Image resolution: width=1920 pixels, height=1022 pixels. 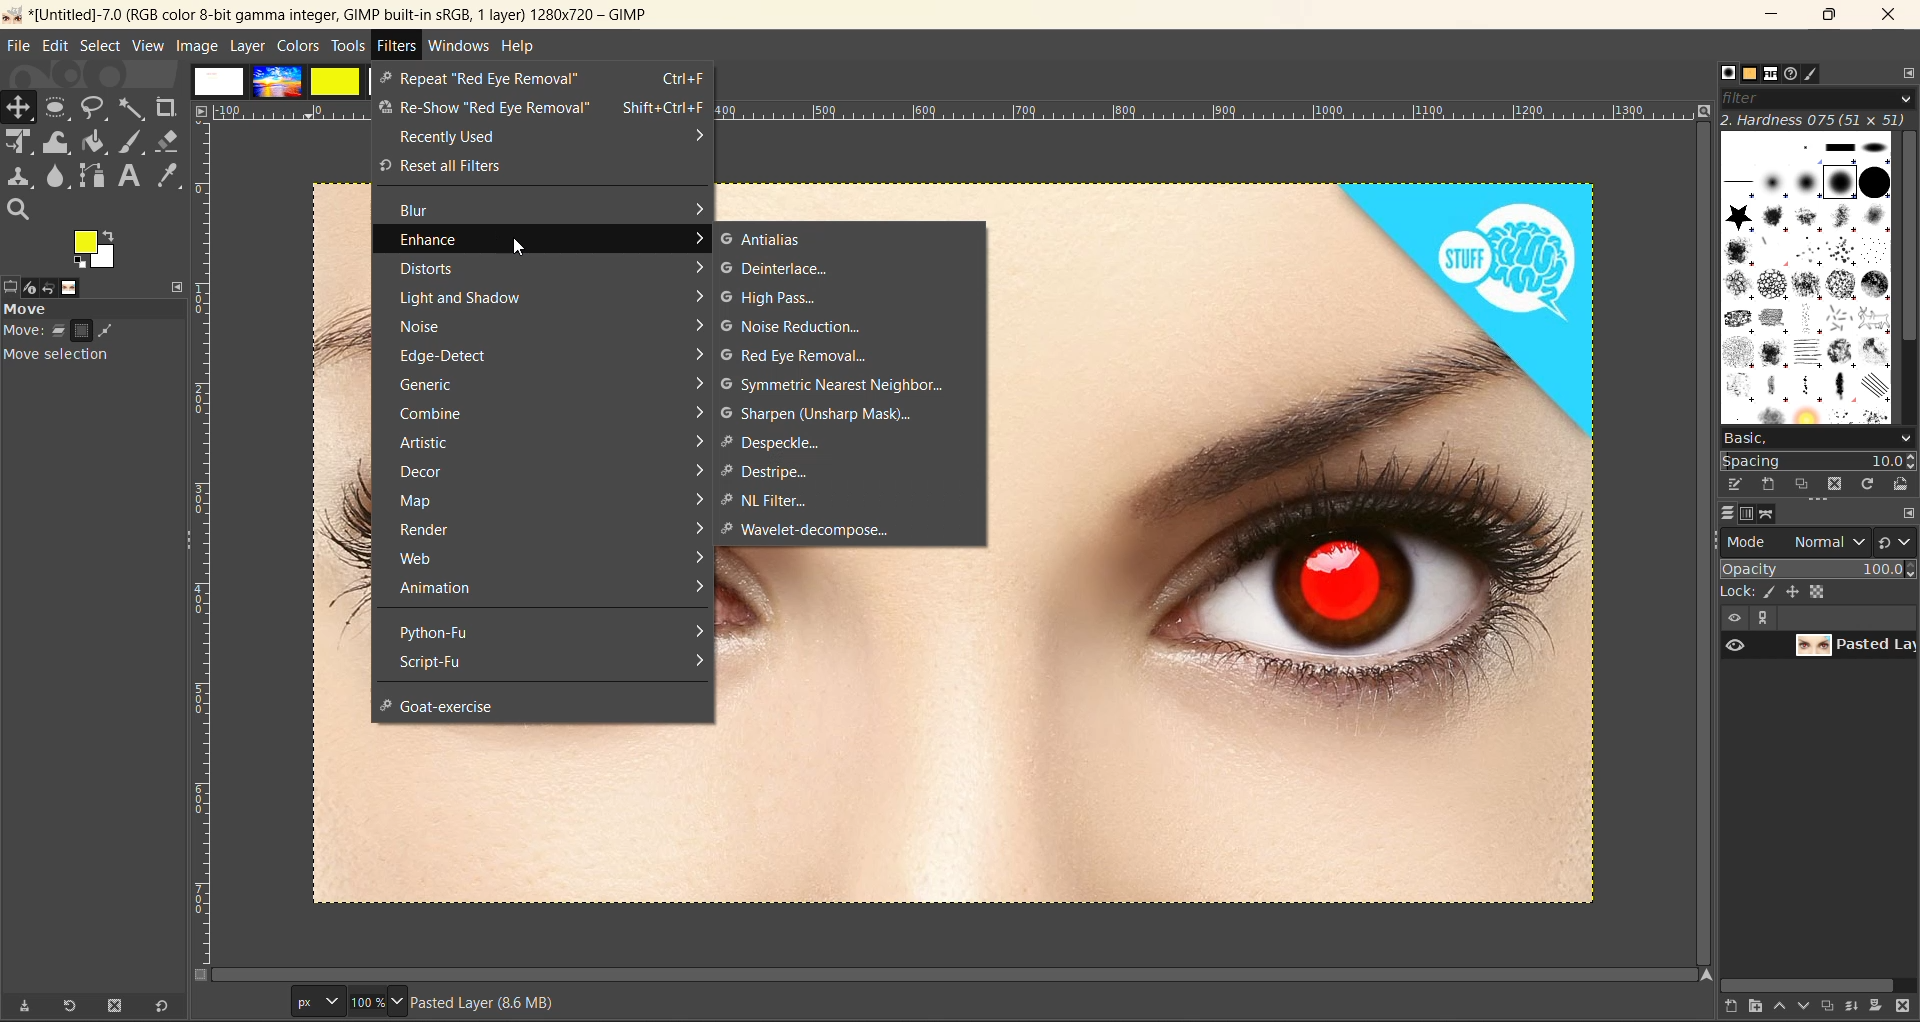 I want to click on despeckle, so click(x=778, y=443).